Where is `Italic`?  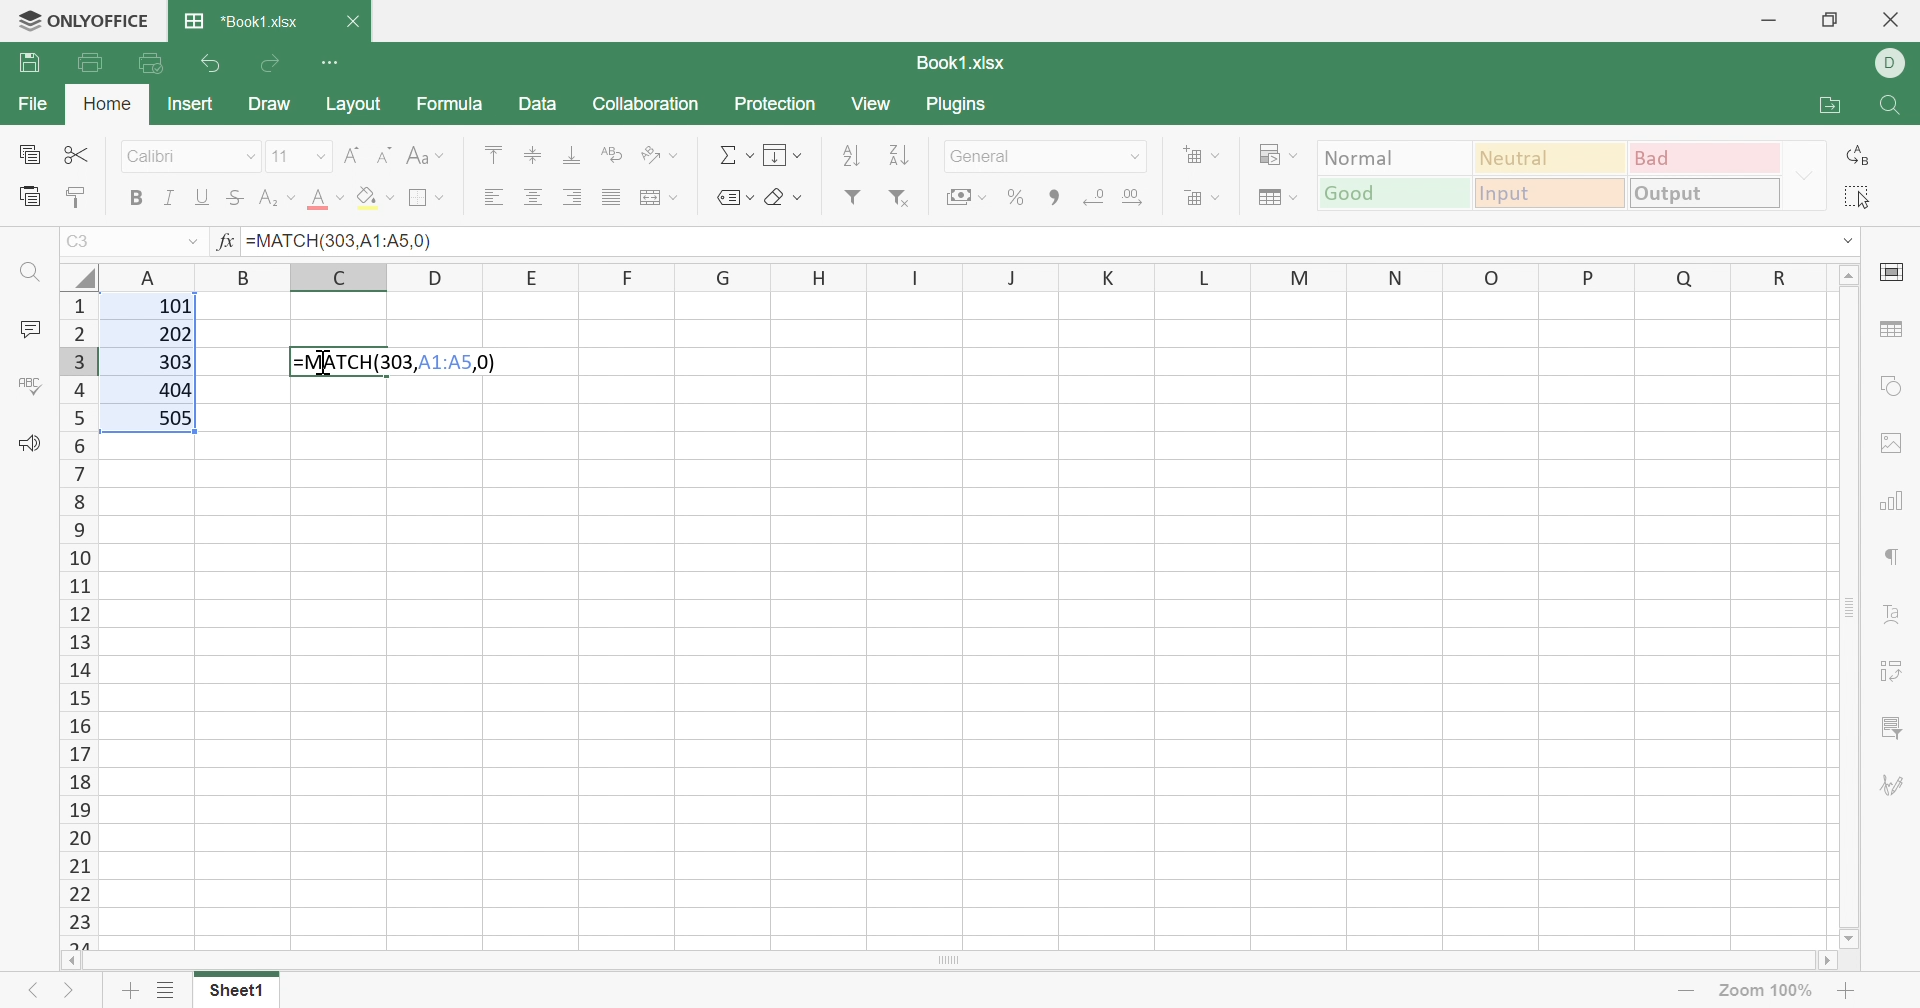 Italic is located at coordinates (169, 198).